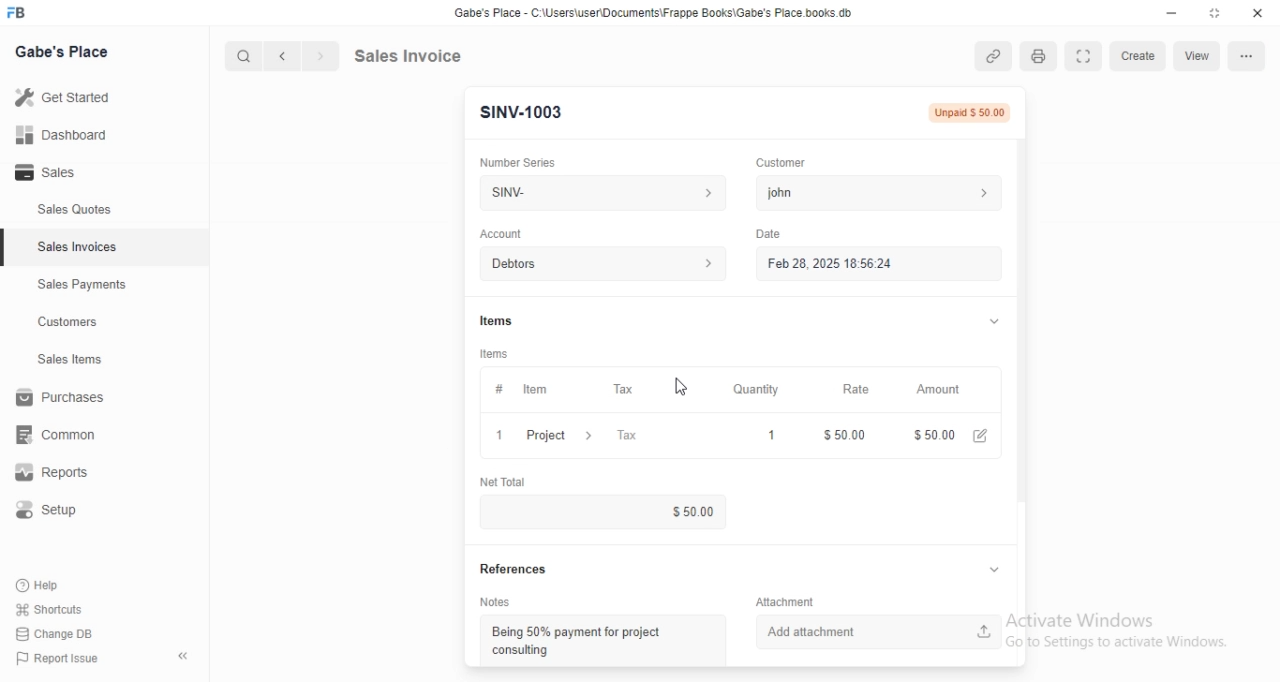 The height and width of the screenshot is (682, 1280). What do you see at coordinates (61, 608) in the screenshot?
I see `Shortcuts` at bounding box center [61, 608].